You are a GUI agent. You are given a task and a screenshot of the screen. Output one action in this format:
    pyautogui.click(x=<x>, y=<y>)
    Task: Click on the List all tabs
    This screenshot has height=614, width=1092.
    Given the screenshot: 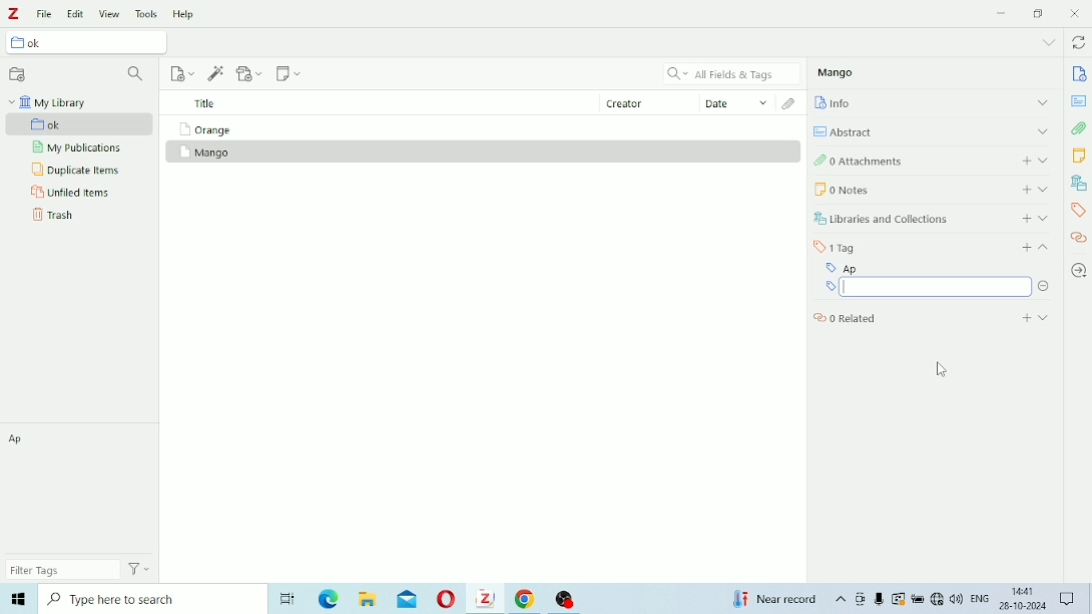 What is the action you would take?
    pyautogui.click(x=1050, y=43)
    